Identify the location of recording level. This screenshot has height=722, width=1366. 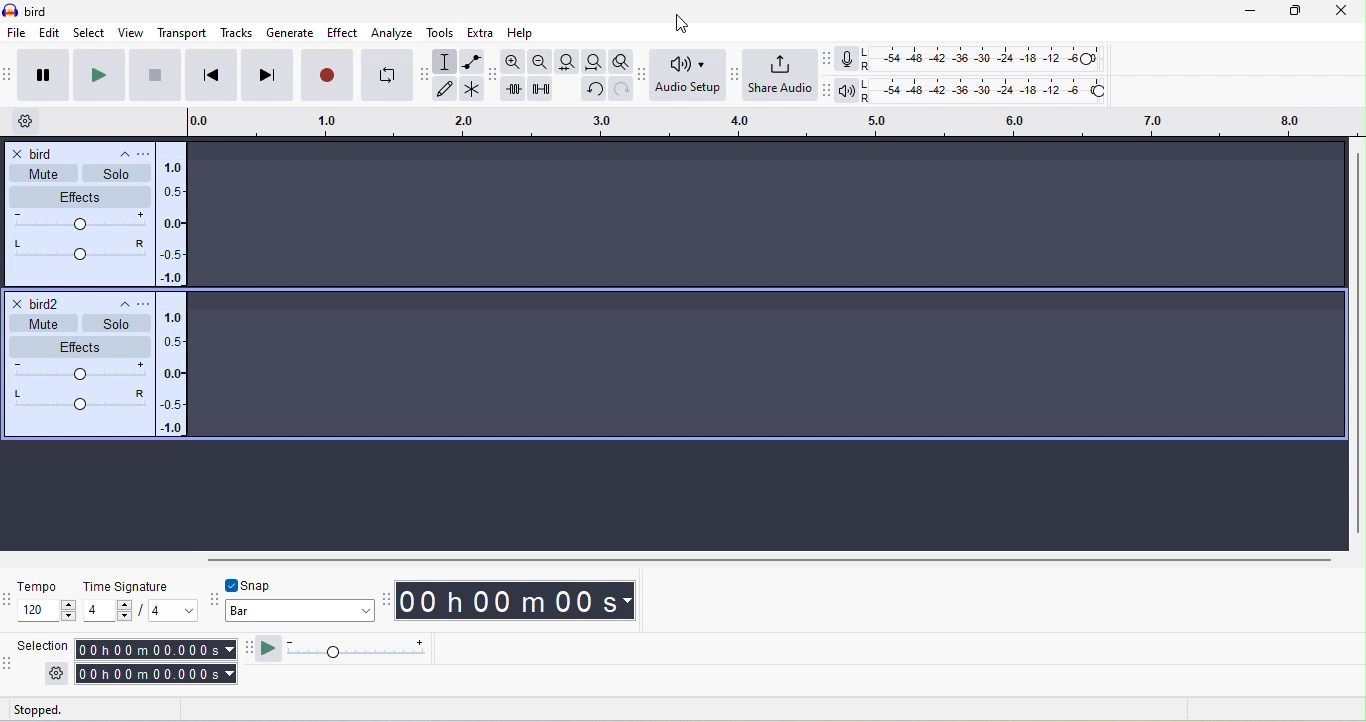
(985, 58).